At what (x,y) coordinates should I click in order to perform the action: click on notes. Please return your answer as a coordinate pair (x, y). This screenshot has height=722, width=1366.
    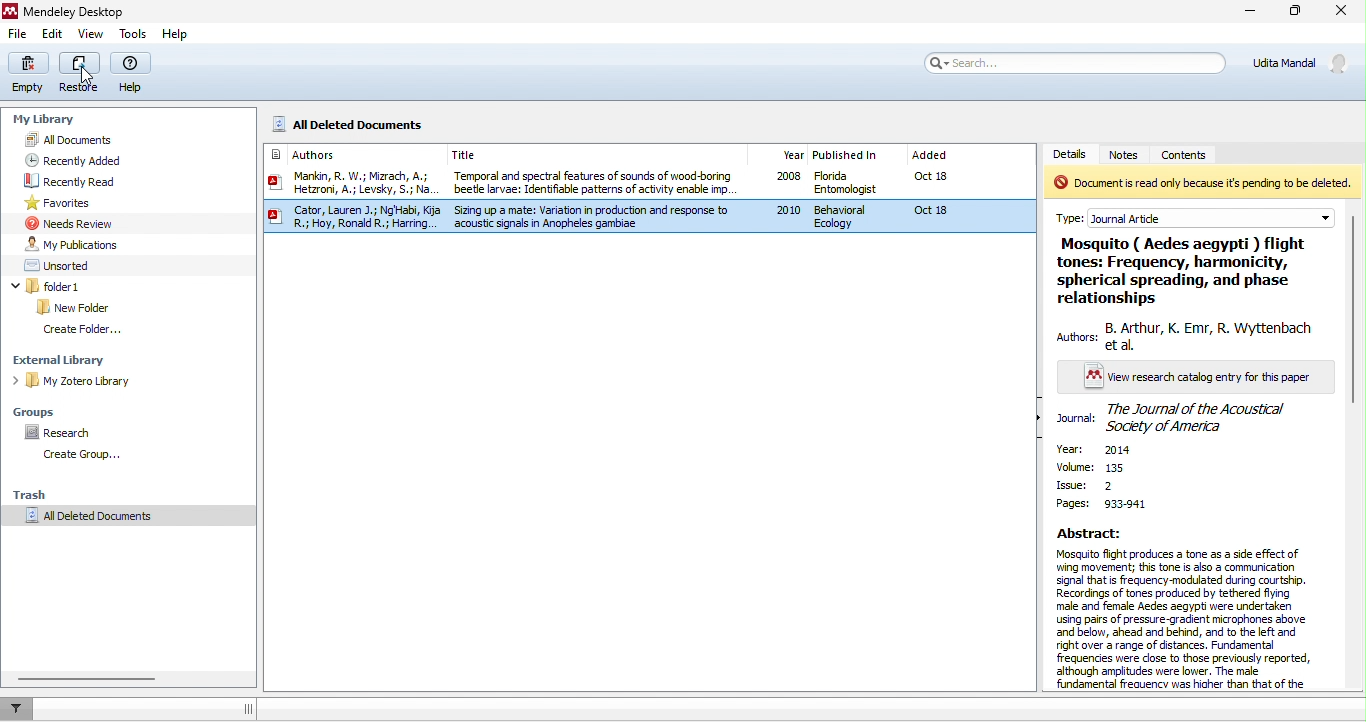
    Looking at the image, I should click on (1130, 155).